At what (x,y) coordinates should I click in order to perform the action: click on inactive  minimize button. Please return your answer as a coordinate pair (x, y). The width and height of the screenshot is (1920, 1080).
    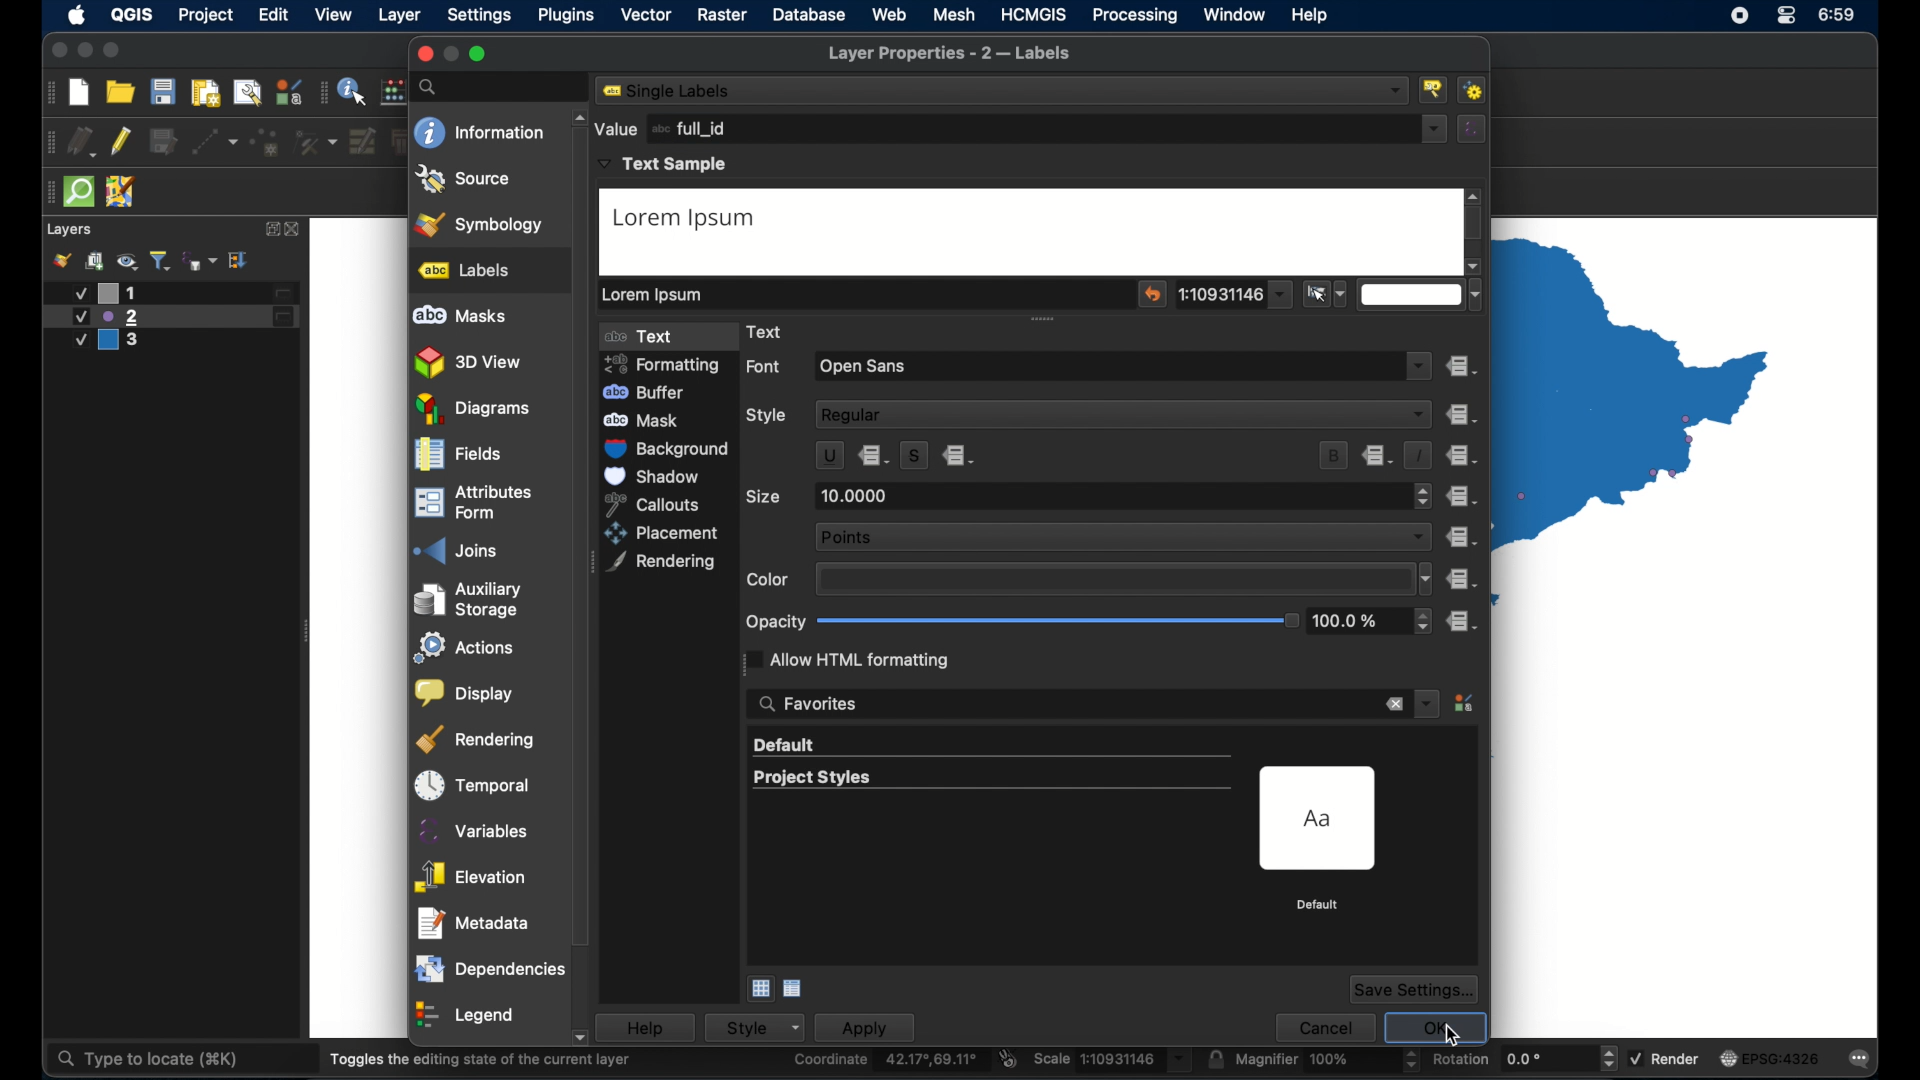
    Looking at the image, I should click on (451, 54).